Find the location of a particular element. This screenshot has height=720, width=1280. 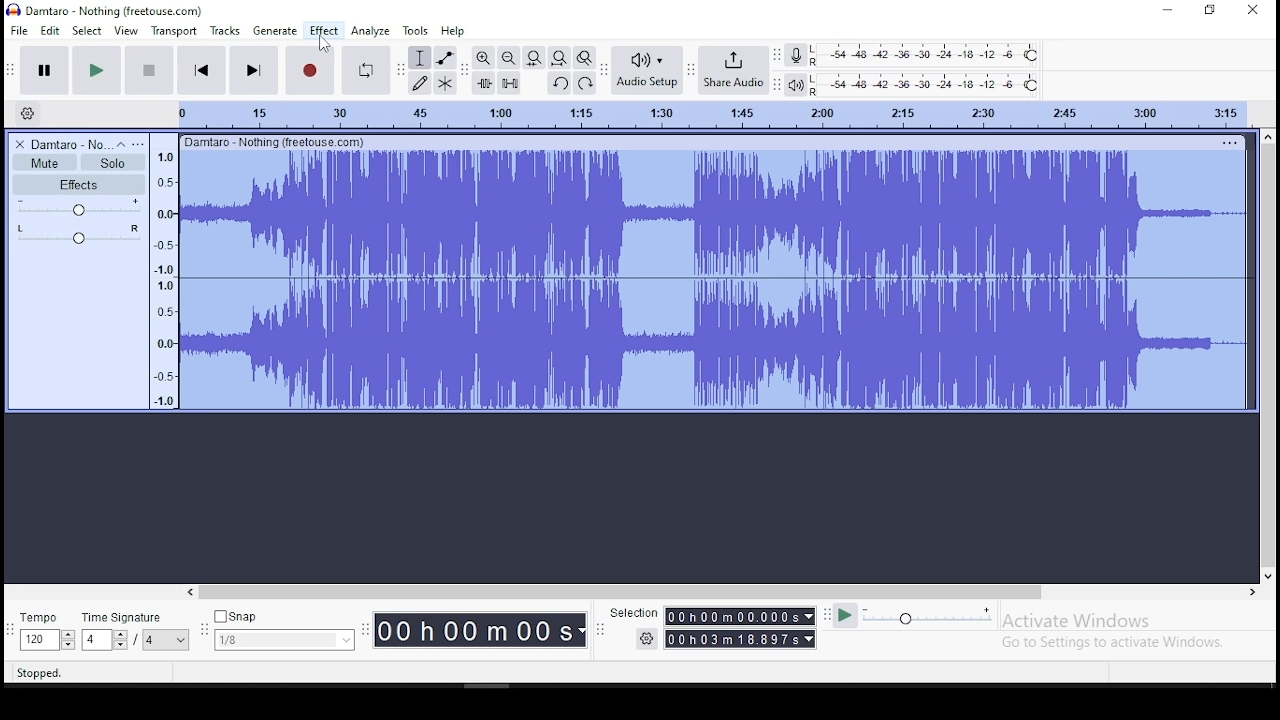

transport is located at coordinates (173, 30).